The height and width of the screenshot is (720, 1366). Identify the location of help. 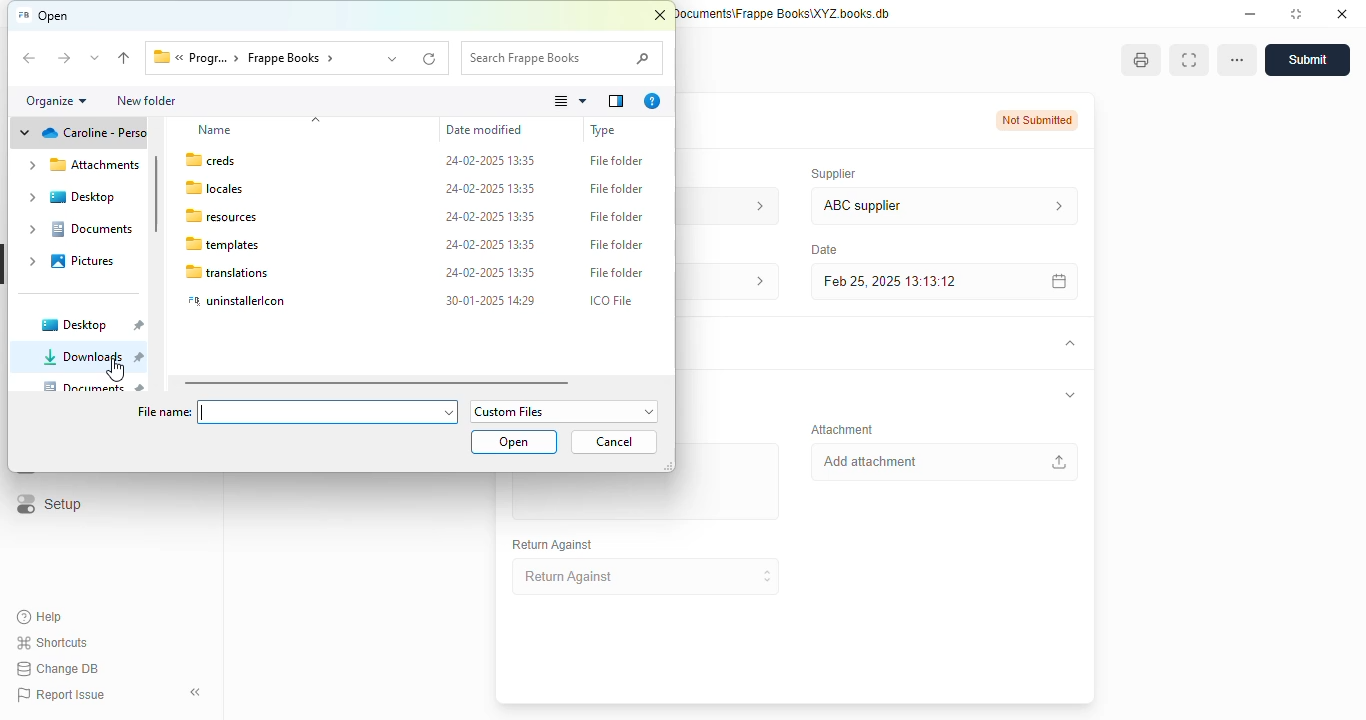
(40, 617).